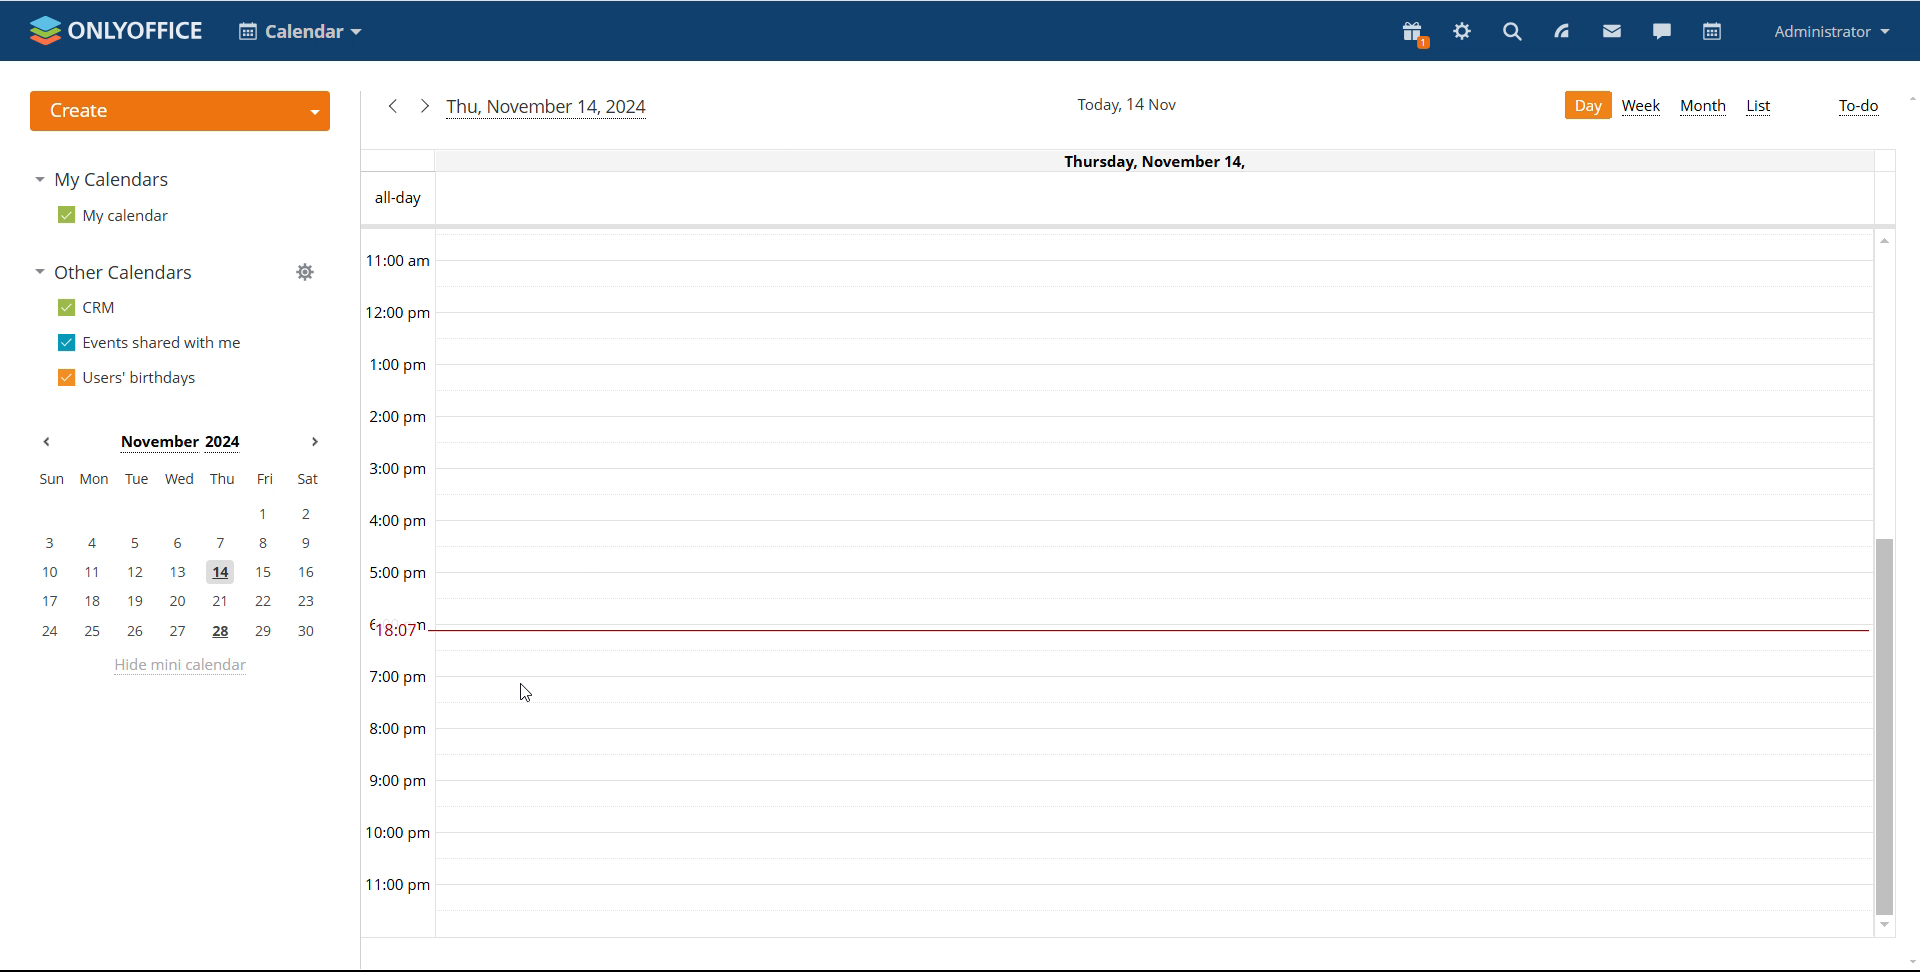 This screenshot has width=1920, height=972. I want to click on profile, so click(1829, 32).